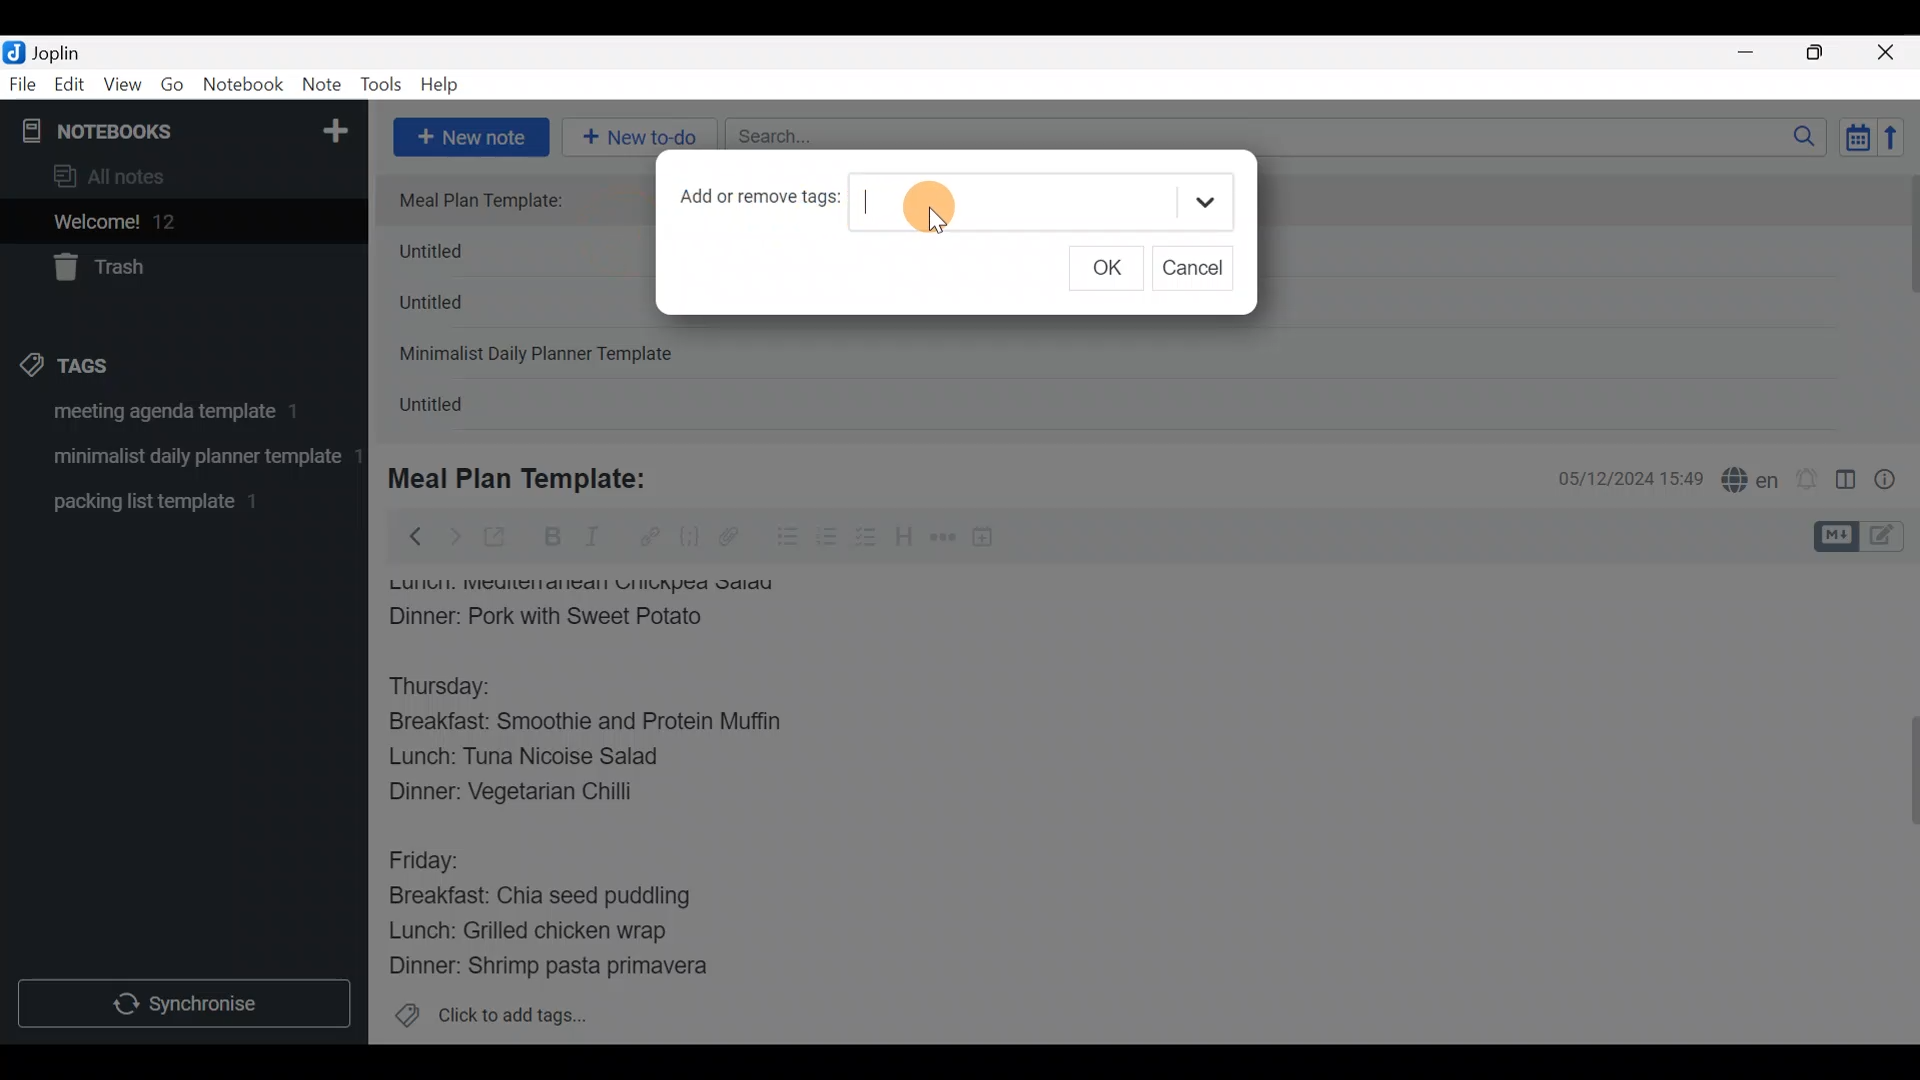  Describe the element at coordinates (1615, 478) in the screenshot. I see `Date & time` at that location.